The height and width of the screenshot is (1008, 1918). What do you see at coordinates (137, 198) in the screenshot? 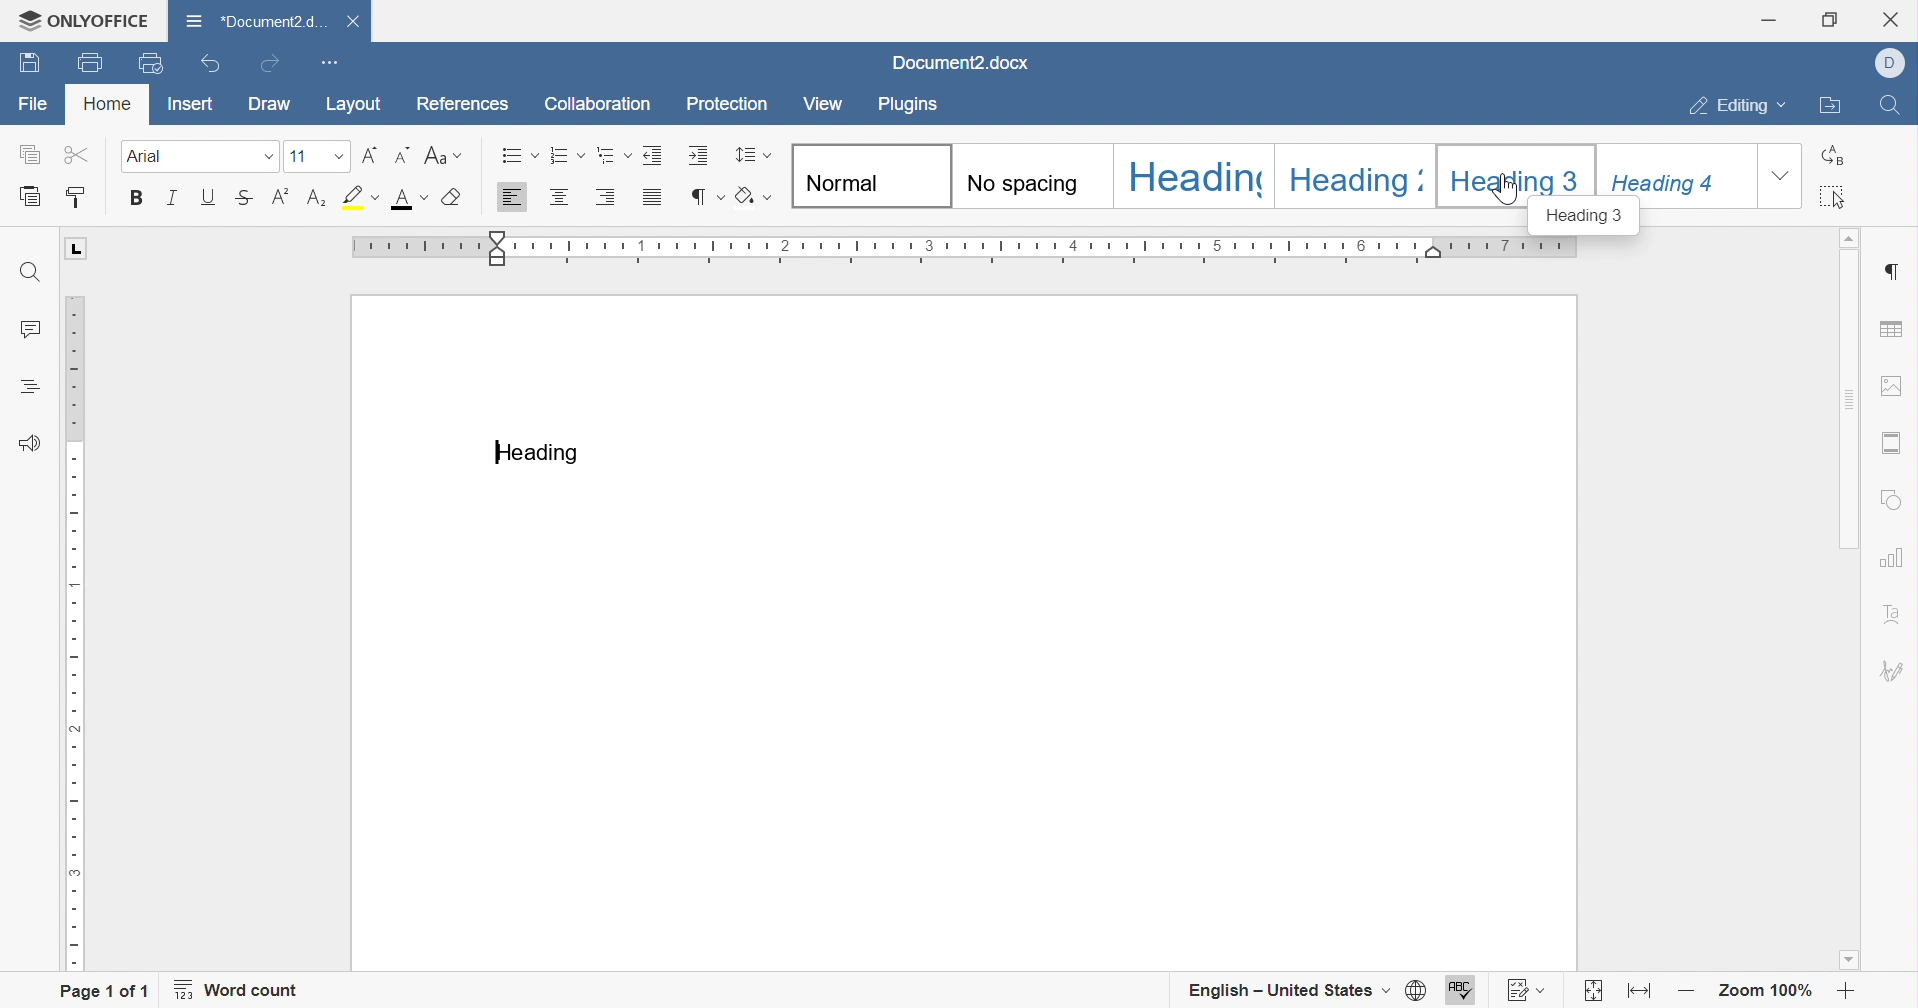
I see `Bold` at bounding box center [137, 198].